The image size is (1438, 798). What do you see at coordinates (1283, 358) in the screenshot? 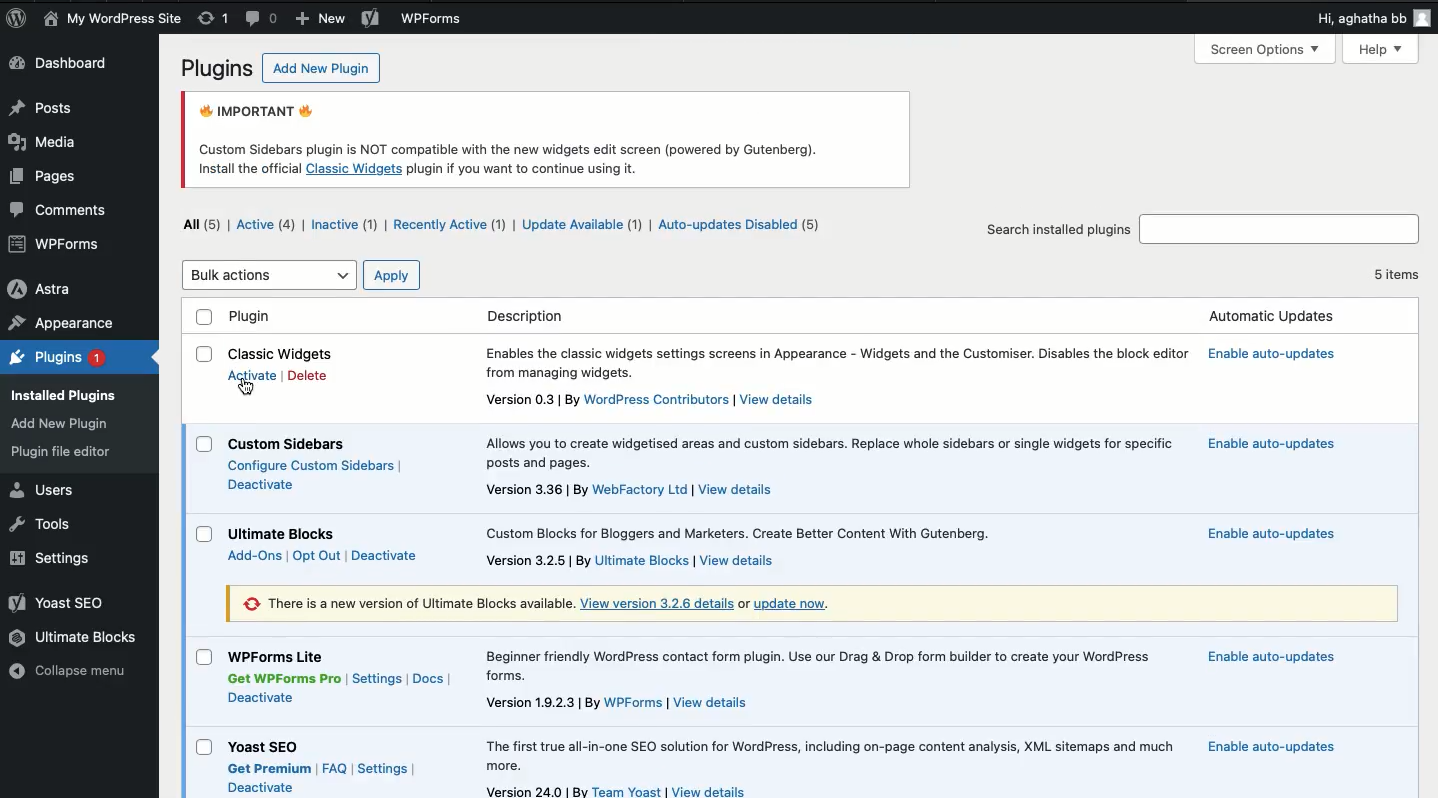
I see `Automatic updates` at bounding box center [1283, 358].